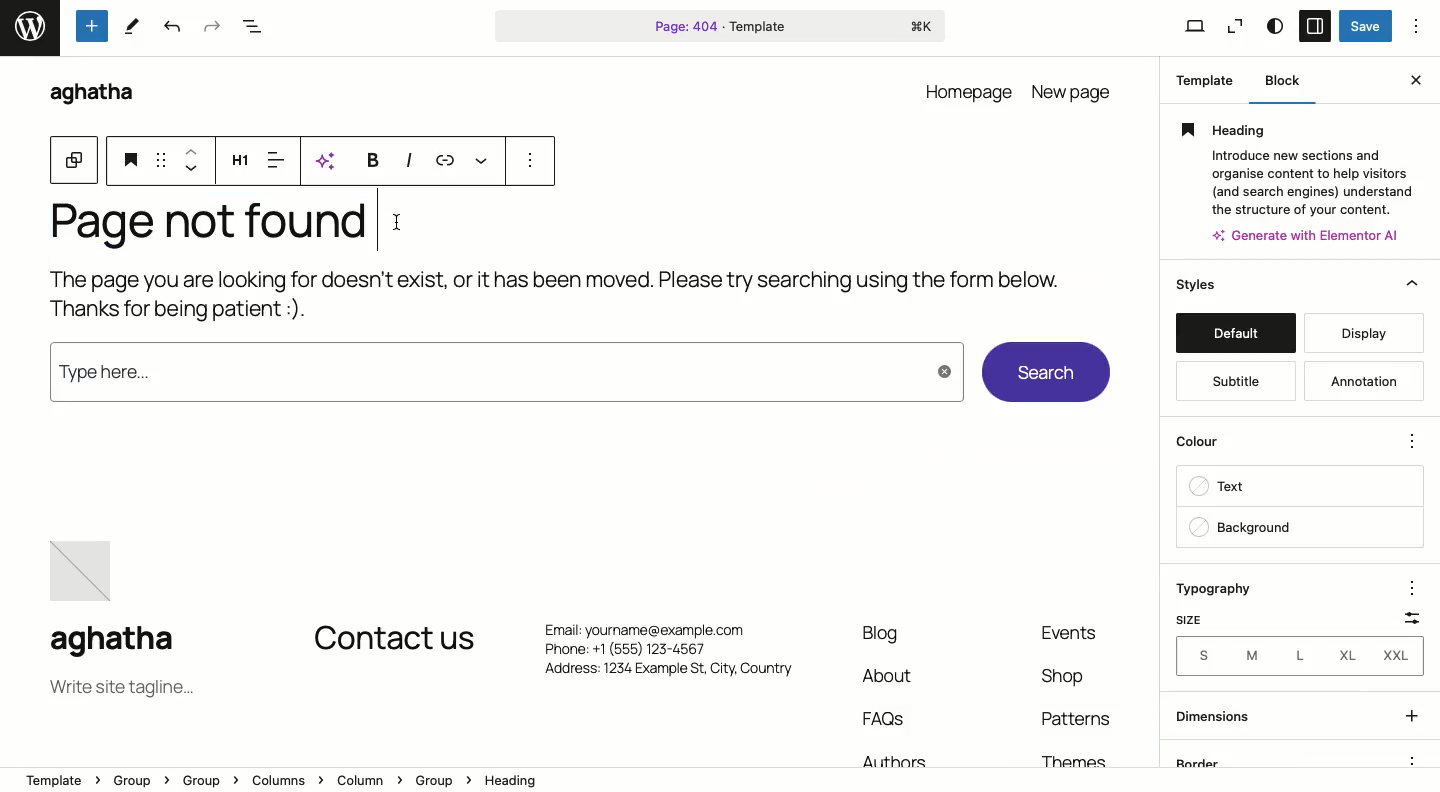 The height and width of the screenshot is (792, 1440). What do you see at coordinates (1197, 618) in the screenshot?
I see `Size` at bounding box center [1197, 618].